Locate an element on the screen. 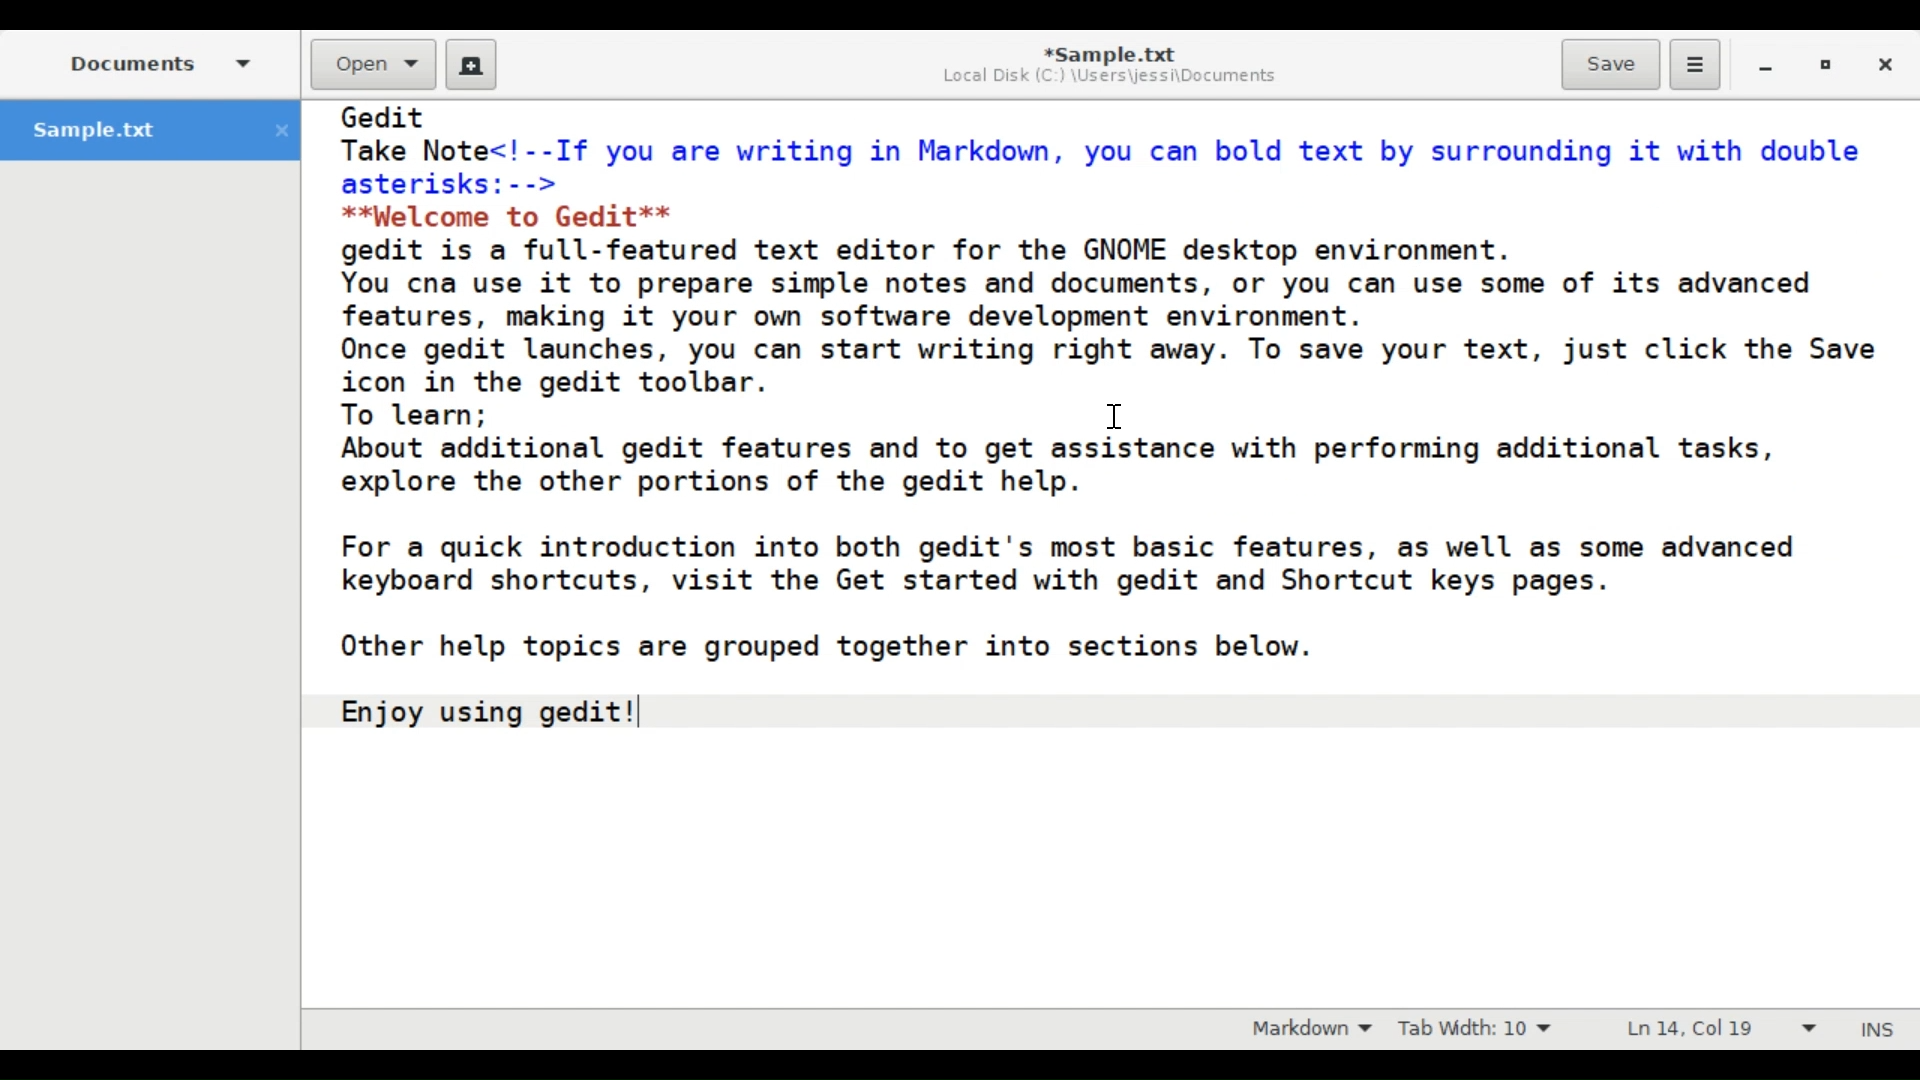 This screenshot has width=1920, height=1080. Application menu is located at coordinates (1693, 64).